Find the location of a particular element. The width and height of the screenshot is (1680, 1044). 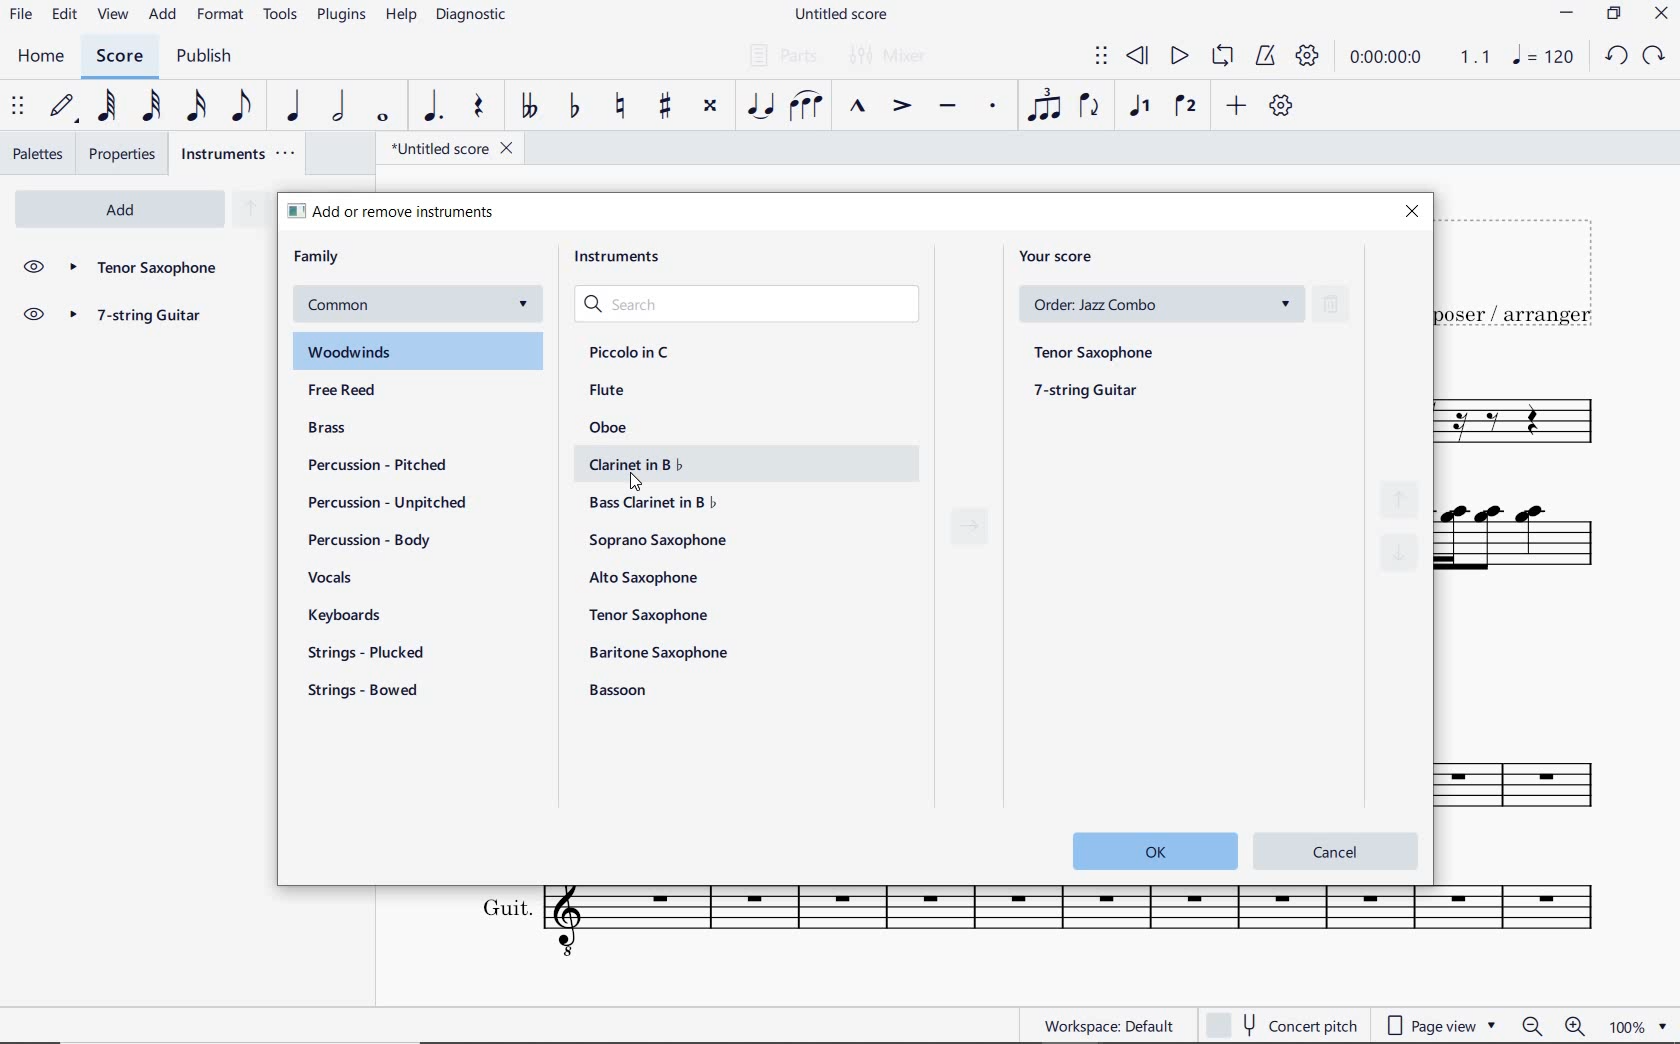

cancel is located at coordinates (1337, 849).